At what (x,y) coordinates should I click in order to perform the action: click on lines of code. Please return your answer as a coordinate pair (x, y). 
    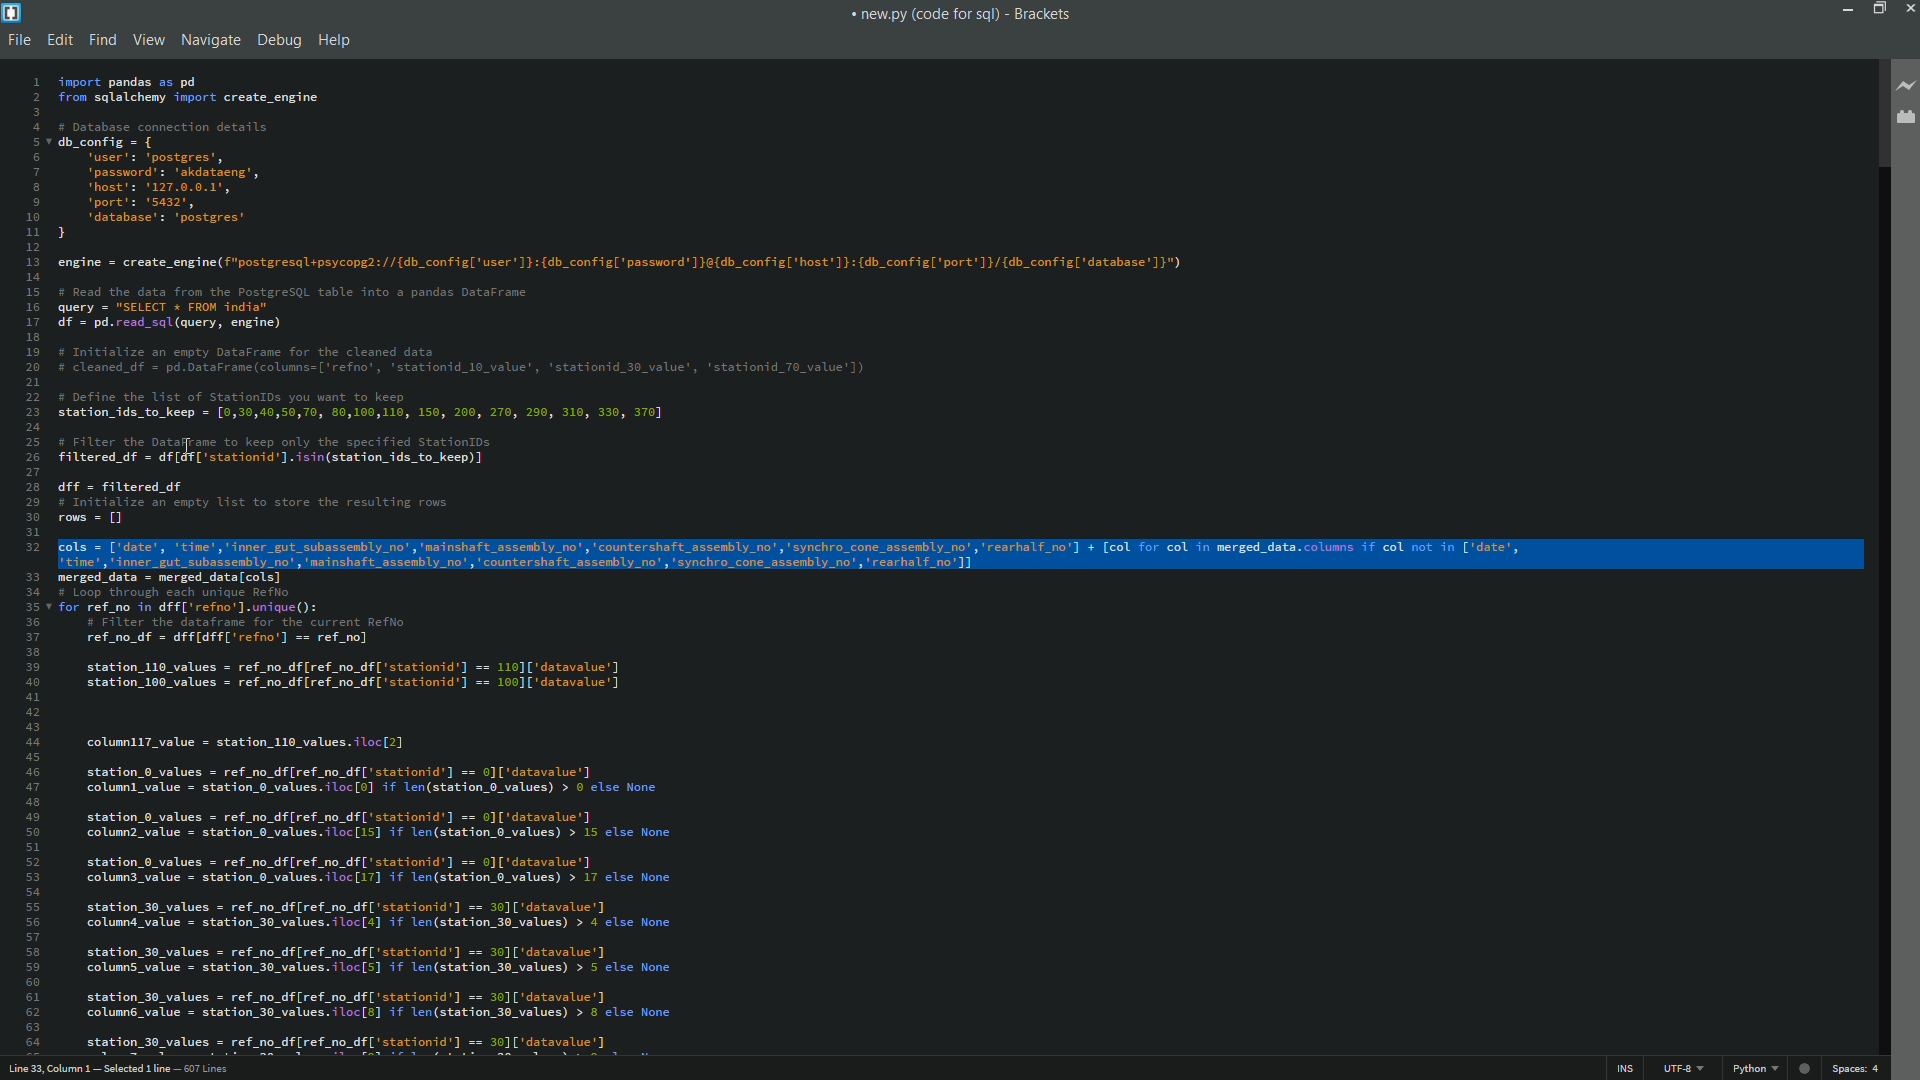
    Looking at the image, I should click on (957, 811).